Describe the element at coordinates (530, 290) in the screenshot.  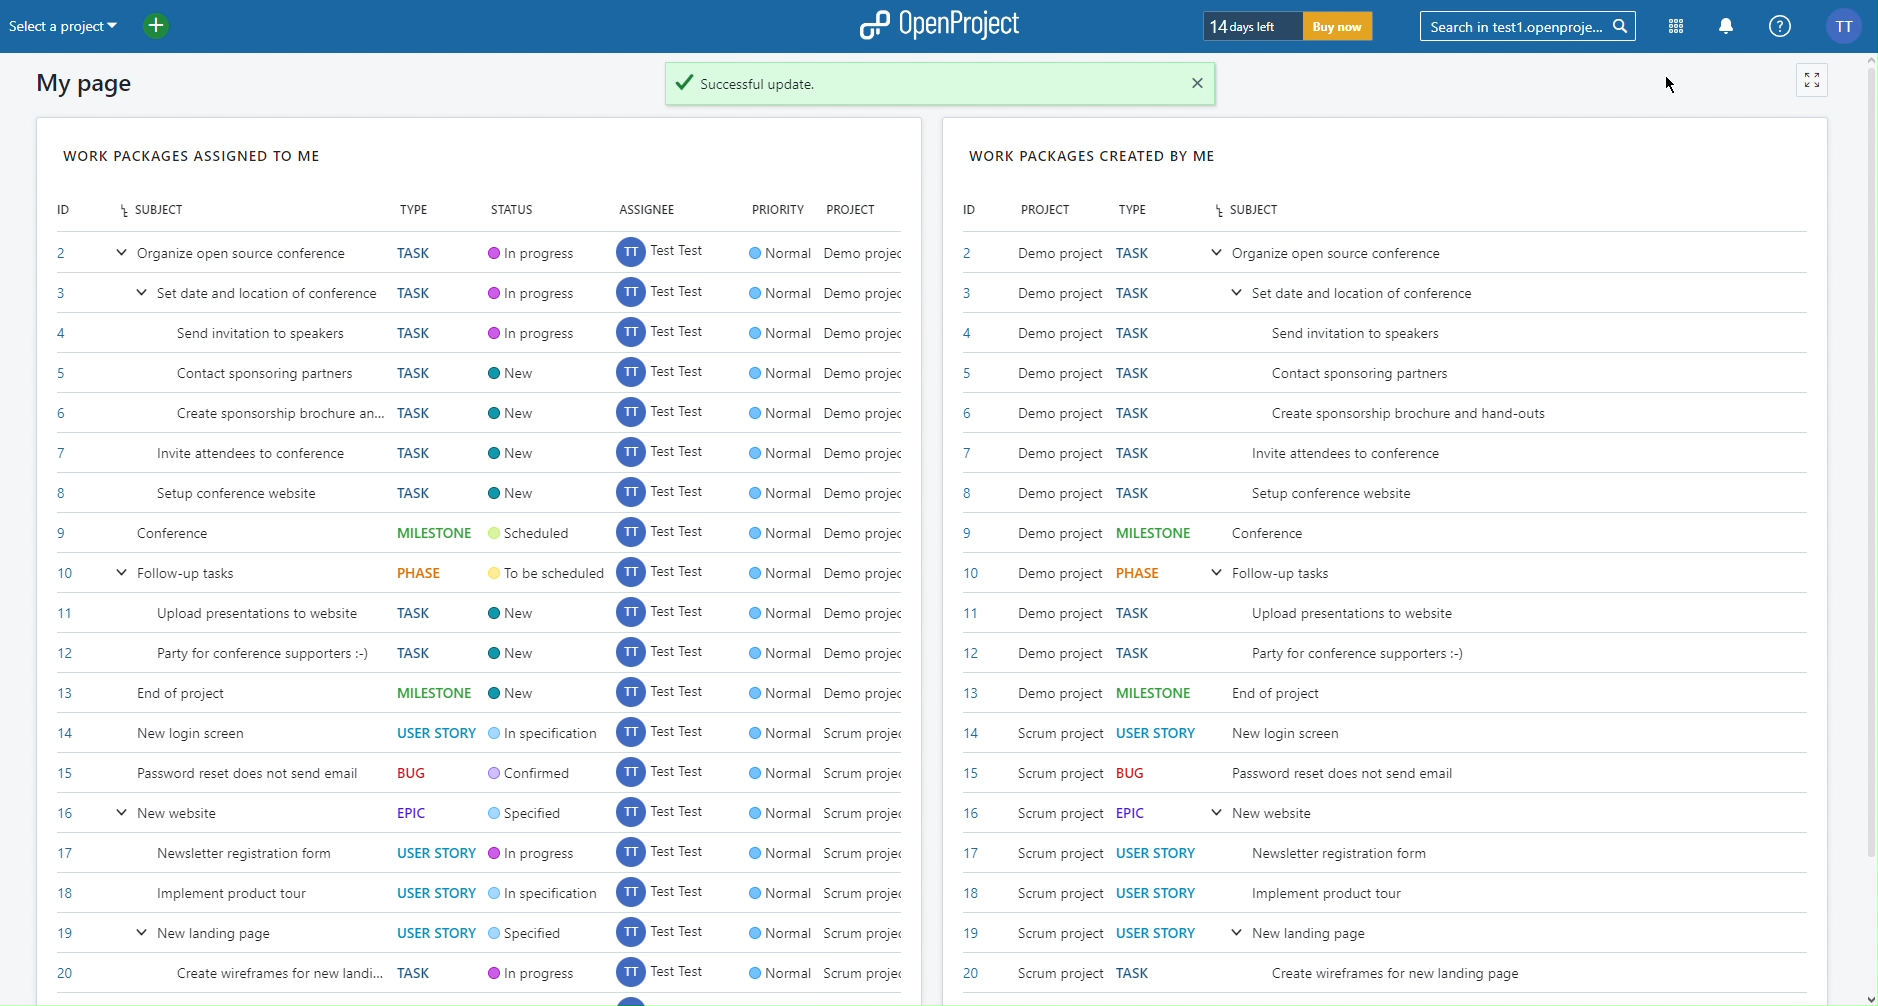
I see `In progress` at that location.